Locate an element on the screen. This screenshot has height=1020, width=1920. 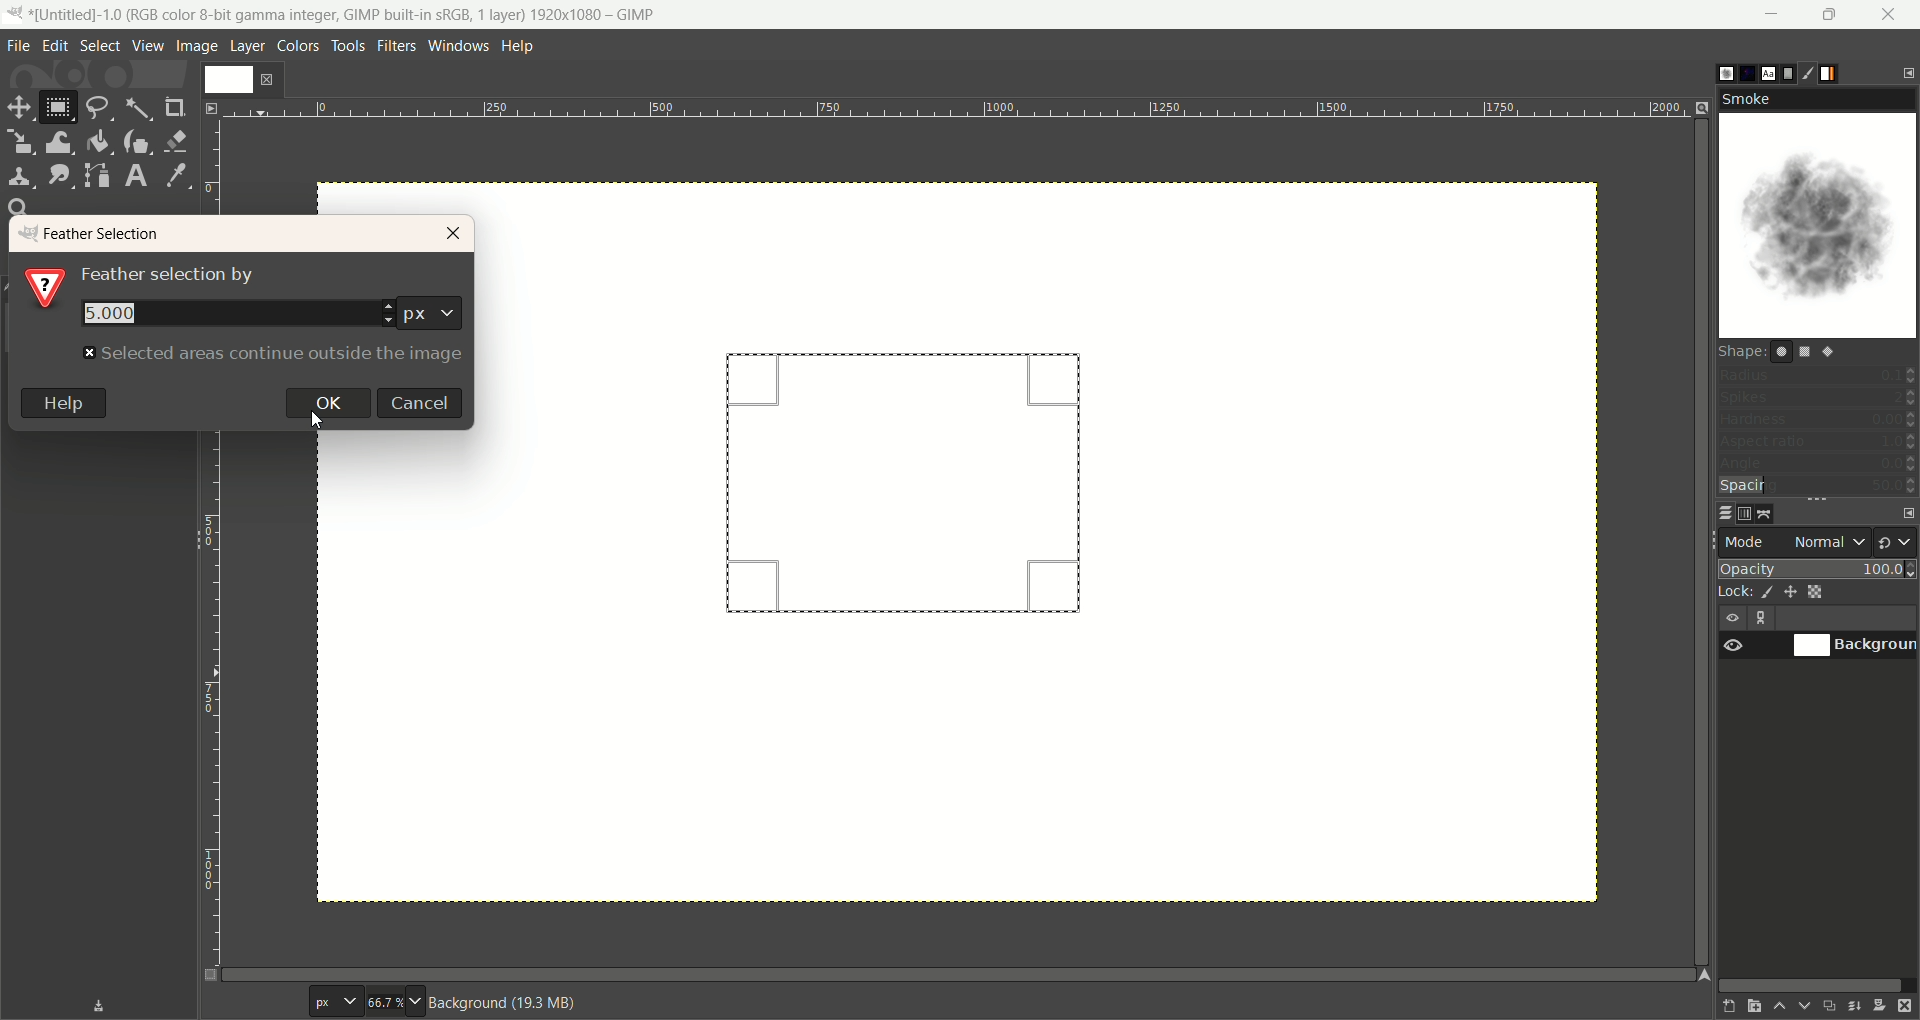
normal is located at coordinates (1822, 541).